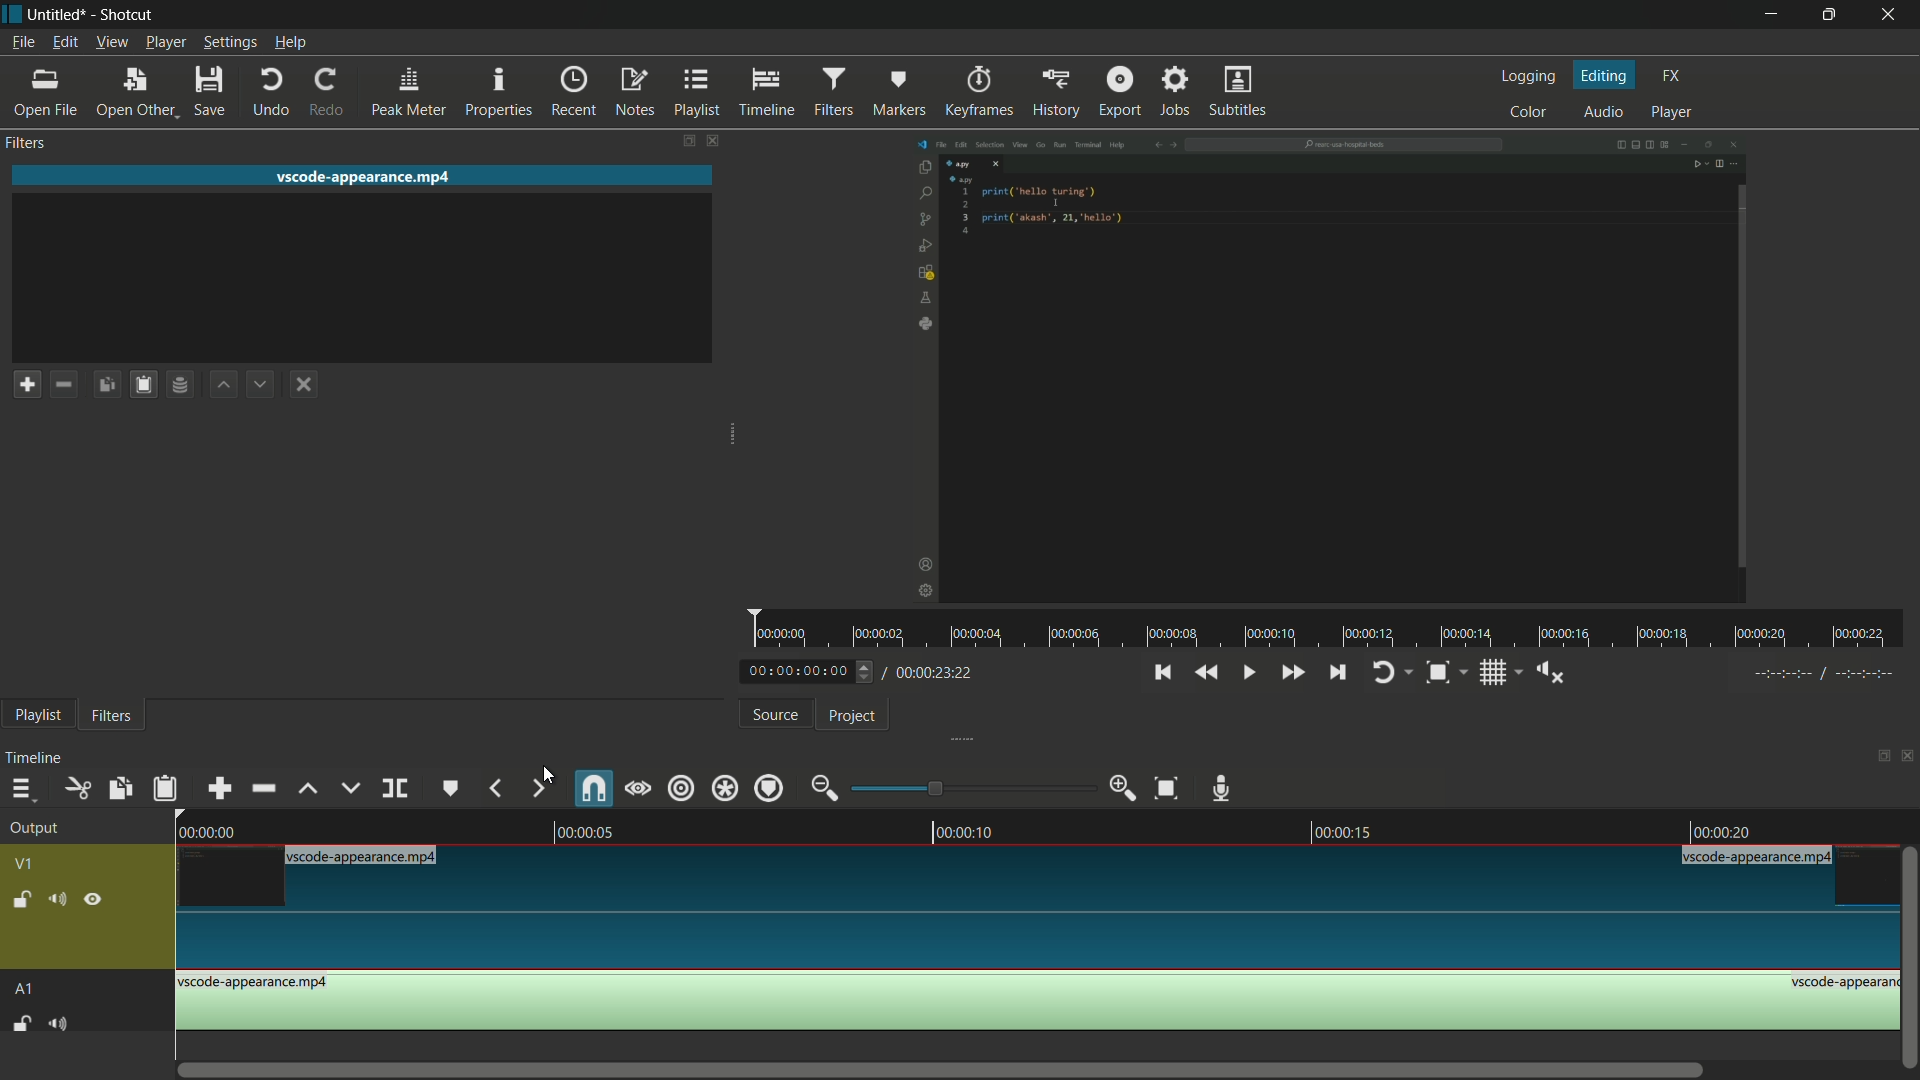  Describe the element at coordinates (27, 144) in the screenshot. I see `filters` at that location.